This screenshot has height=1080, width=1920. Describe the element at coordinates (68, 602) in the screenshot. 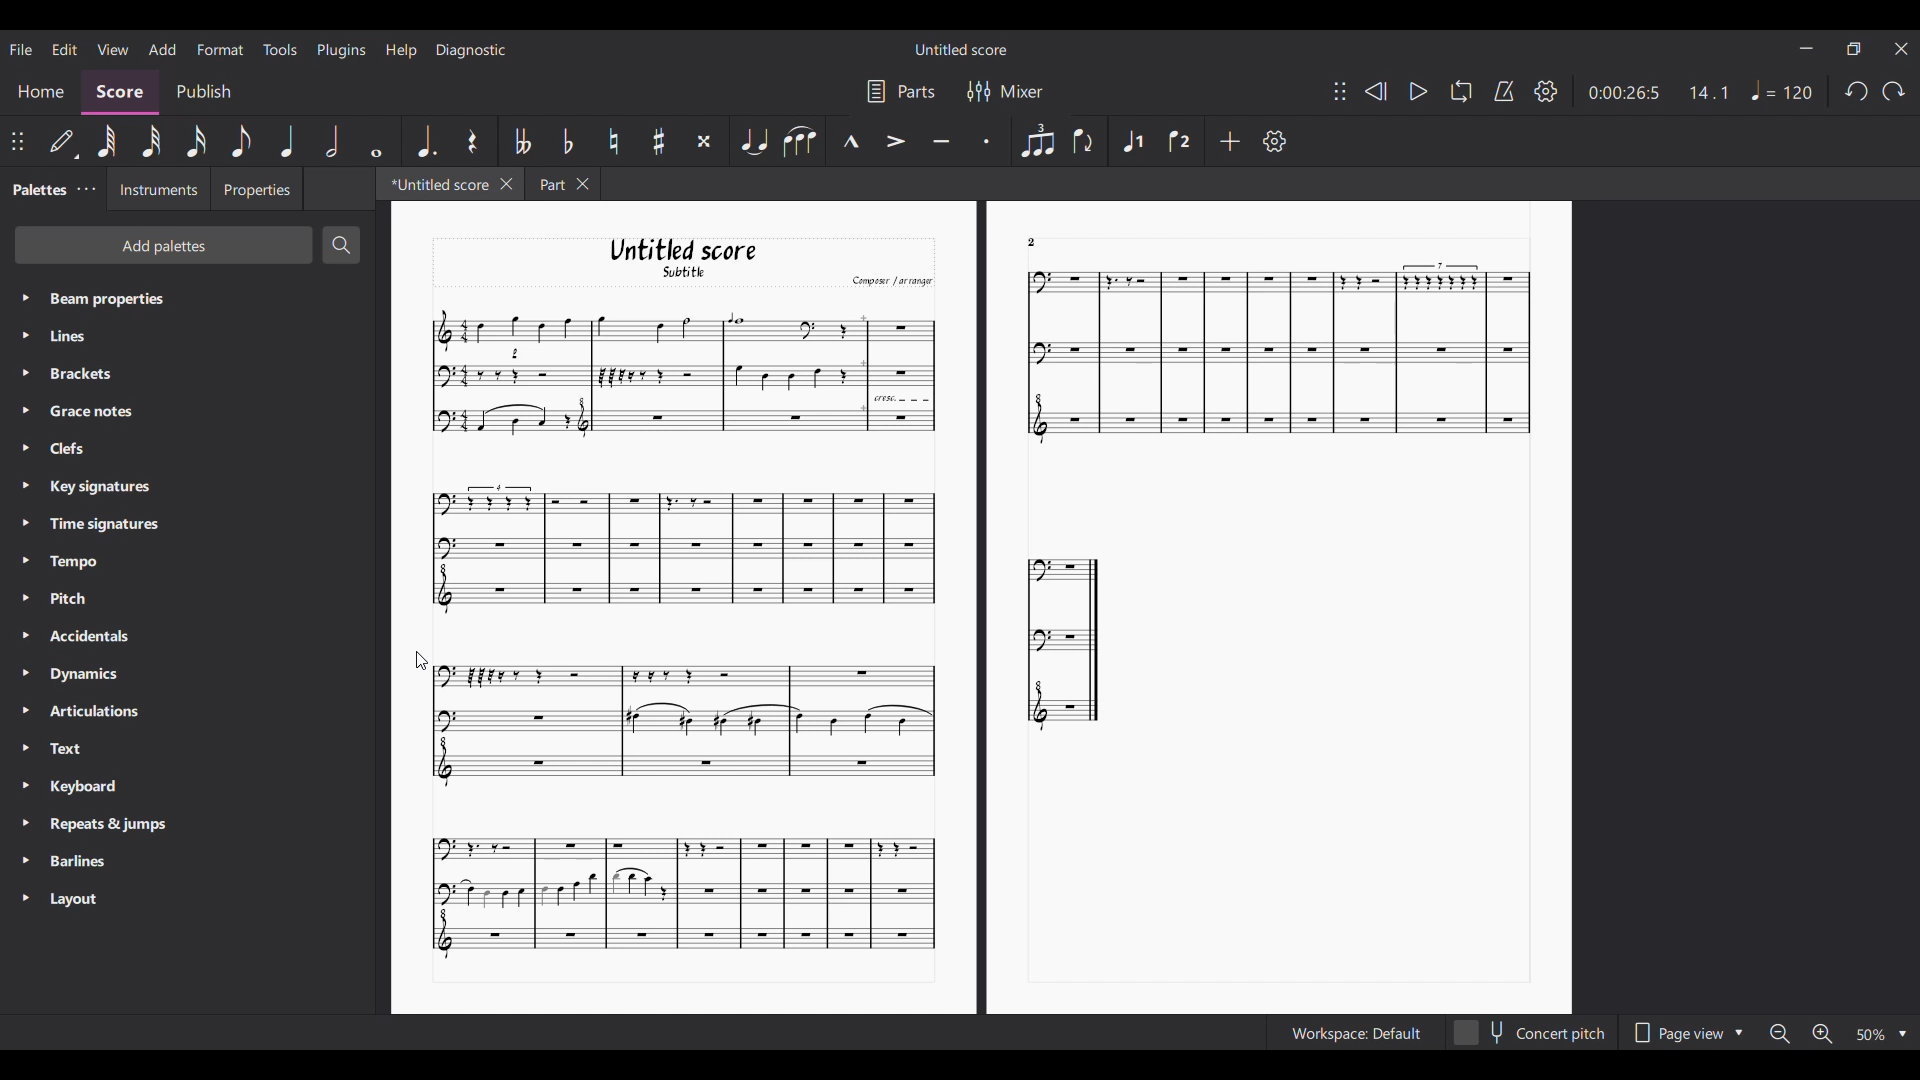

I see `> Pitch` at that location.